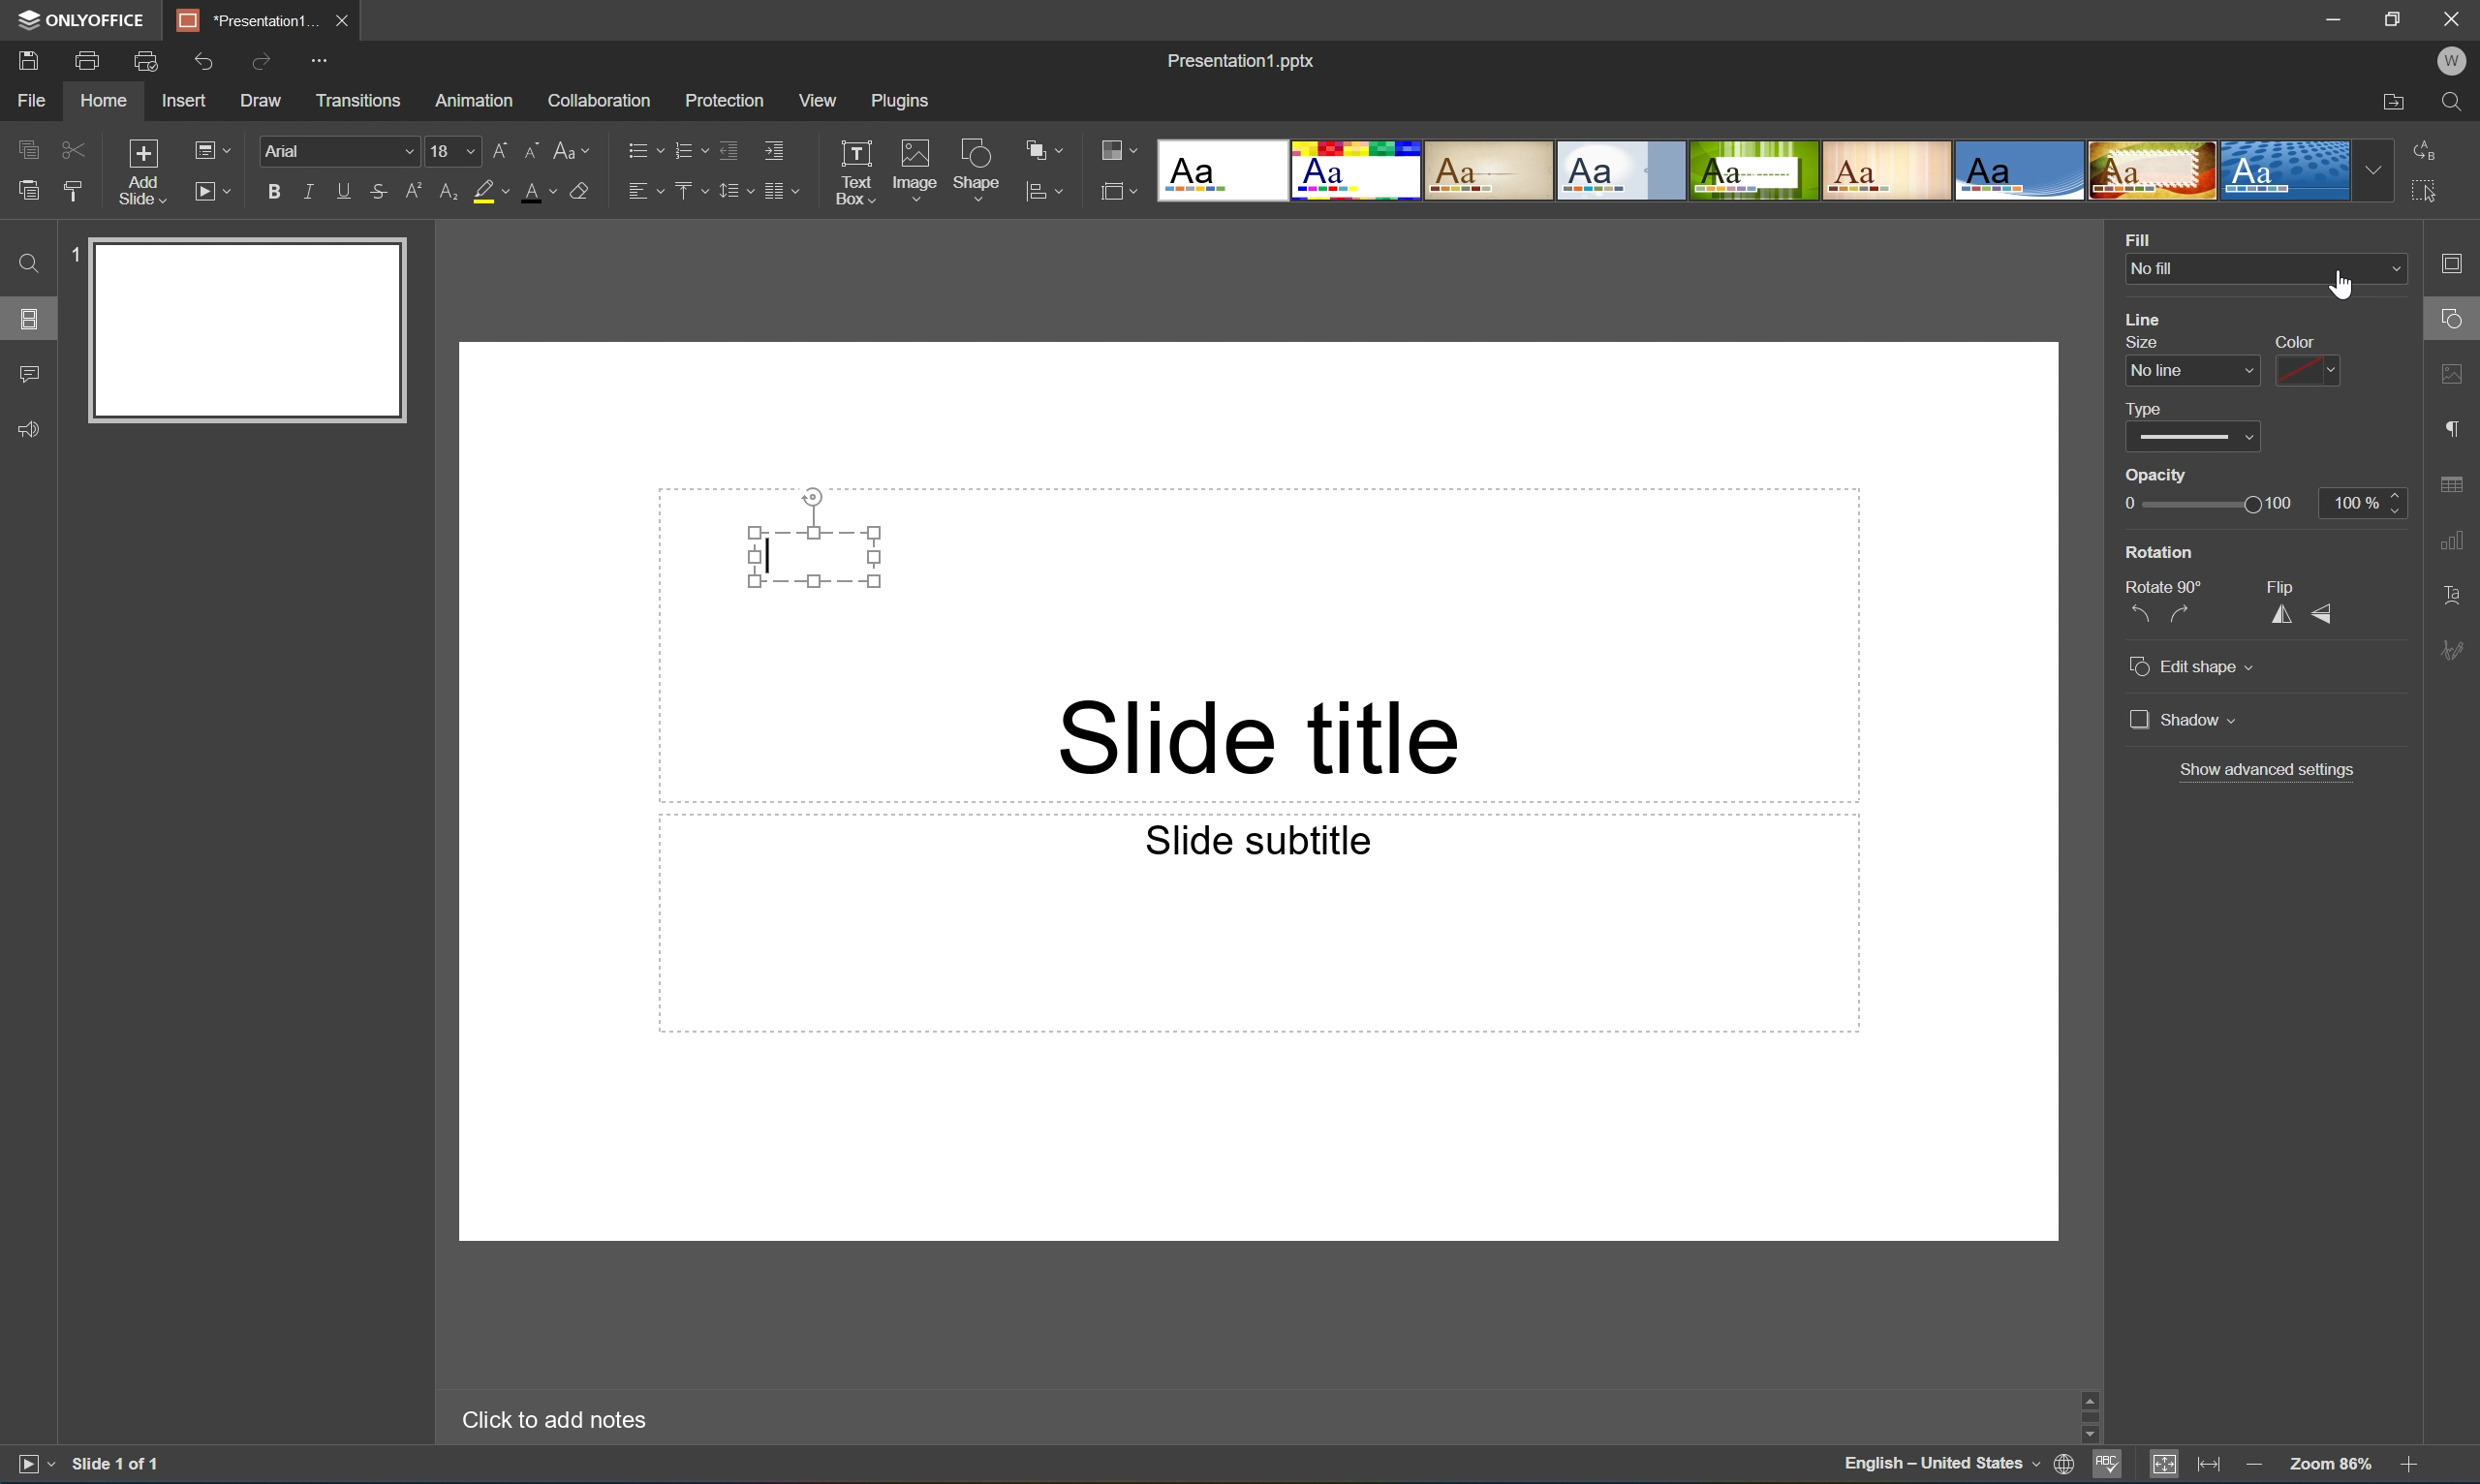 The width and height of the screenshot is (2480, 1484). Describe the element at coordinates (2454, 593) in the screenshot. I see `Text Art settings` at that location.